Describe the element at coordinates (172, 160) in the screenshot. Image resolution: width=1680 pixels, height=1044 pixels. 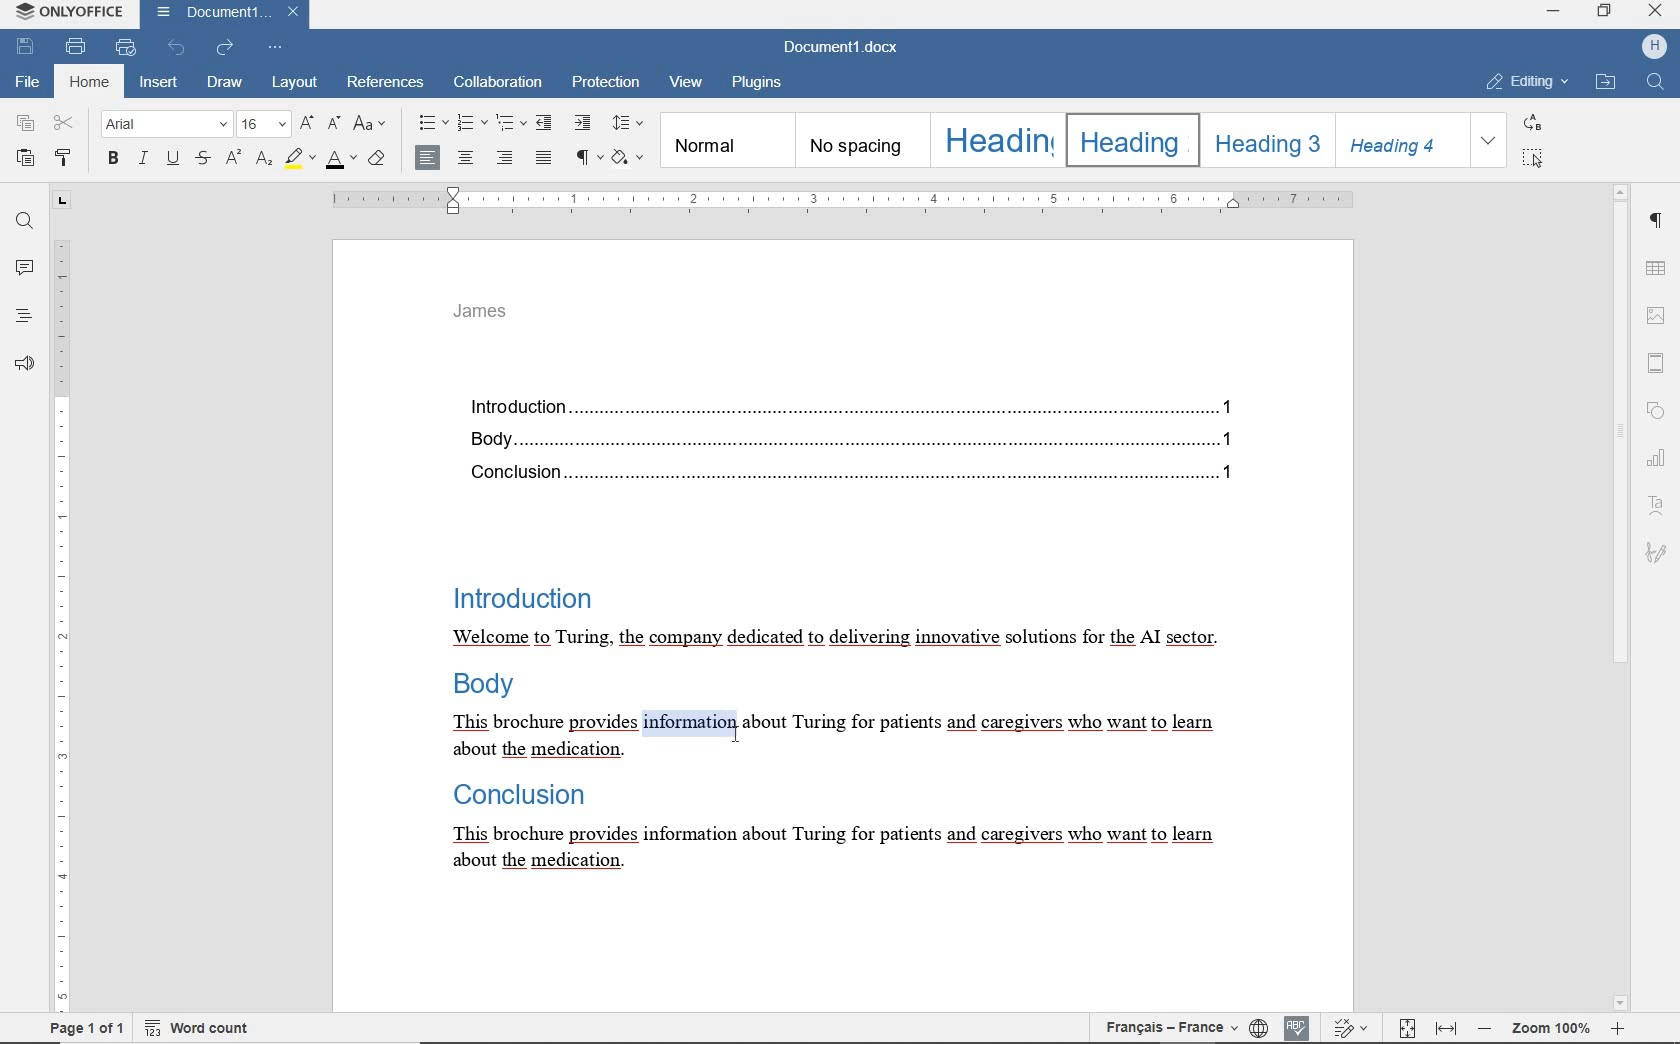
I see `UNDERLINE` at that location.